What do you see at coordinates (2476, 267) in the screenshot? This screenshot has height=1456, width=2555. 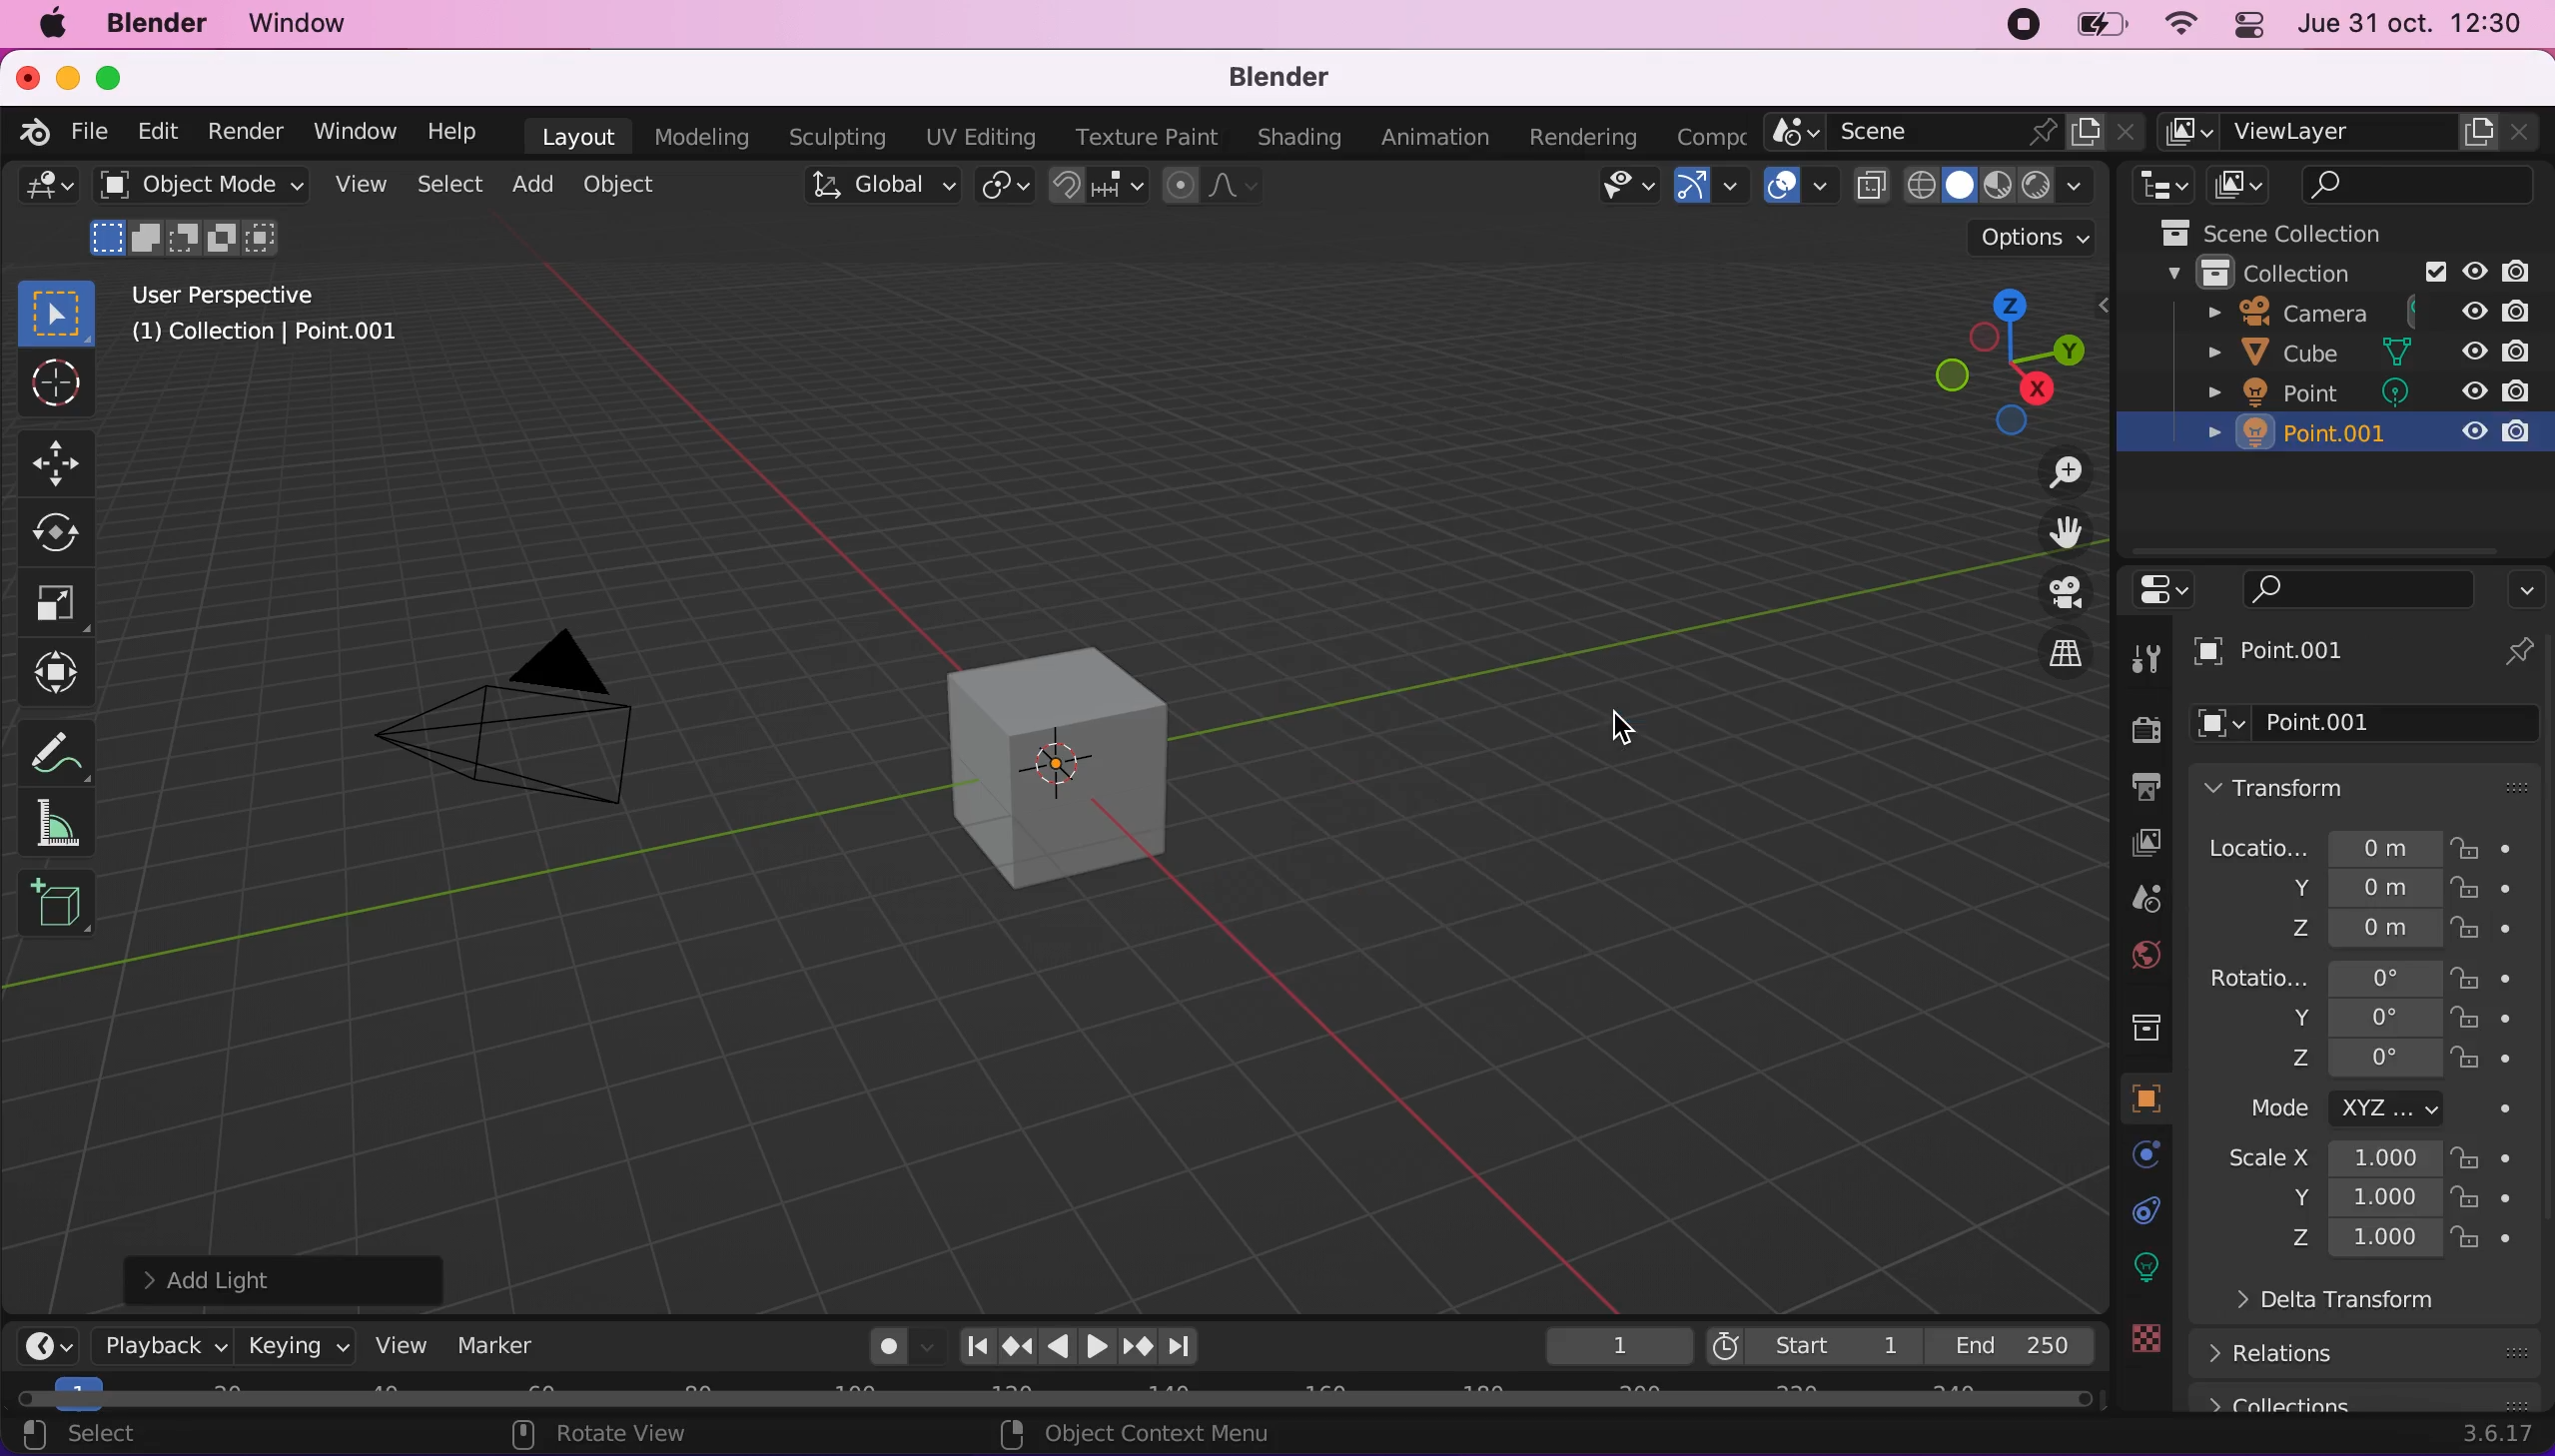 I see `hide in viewpoint` at bounding box center [2476, 267].